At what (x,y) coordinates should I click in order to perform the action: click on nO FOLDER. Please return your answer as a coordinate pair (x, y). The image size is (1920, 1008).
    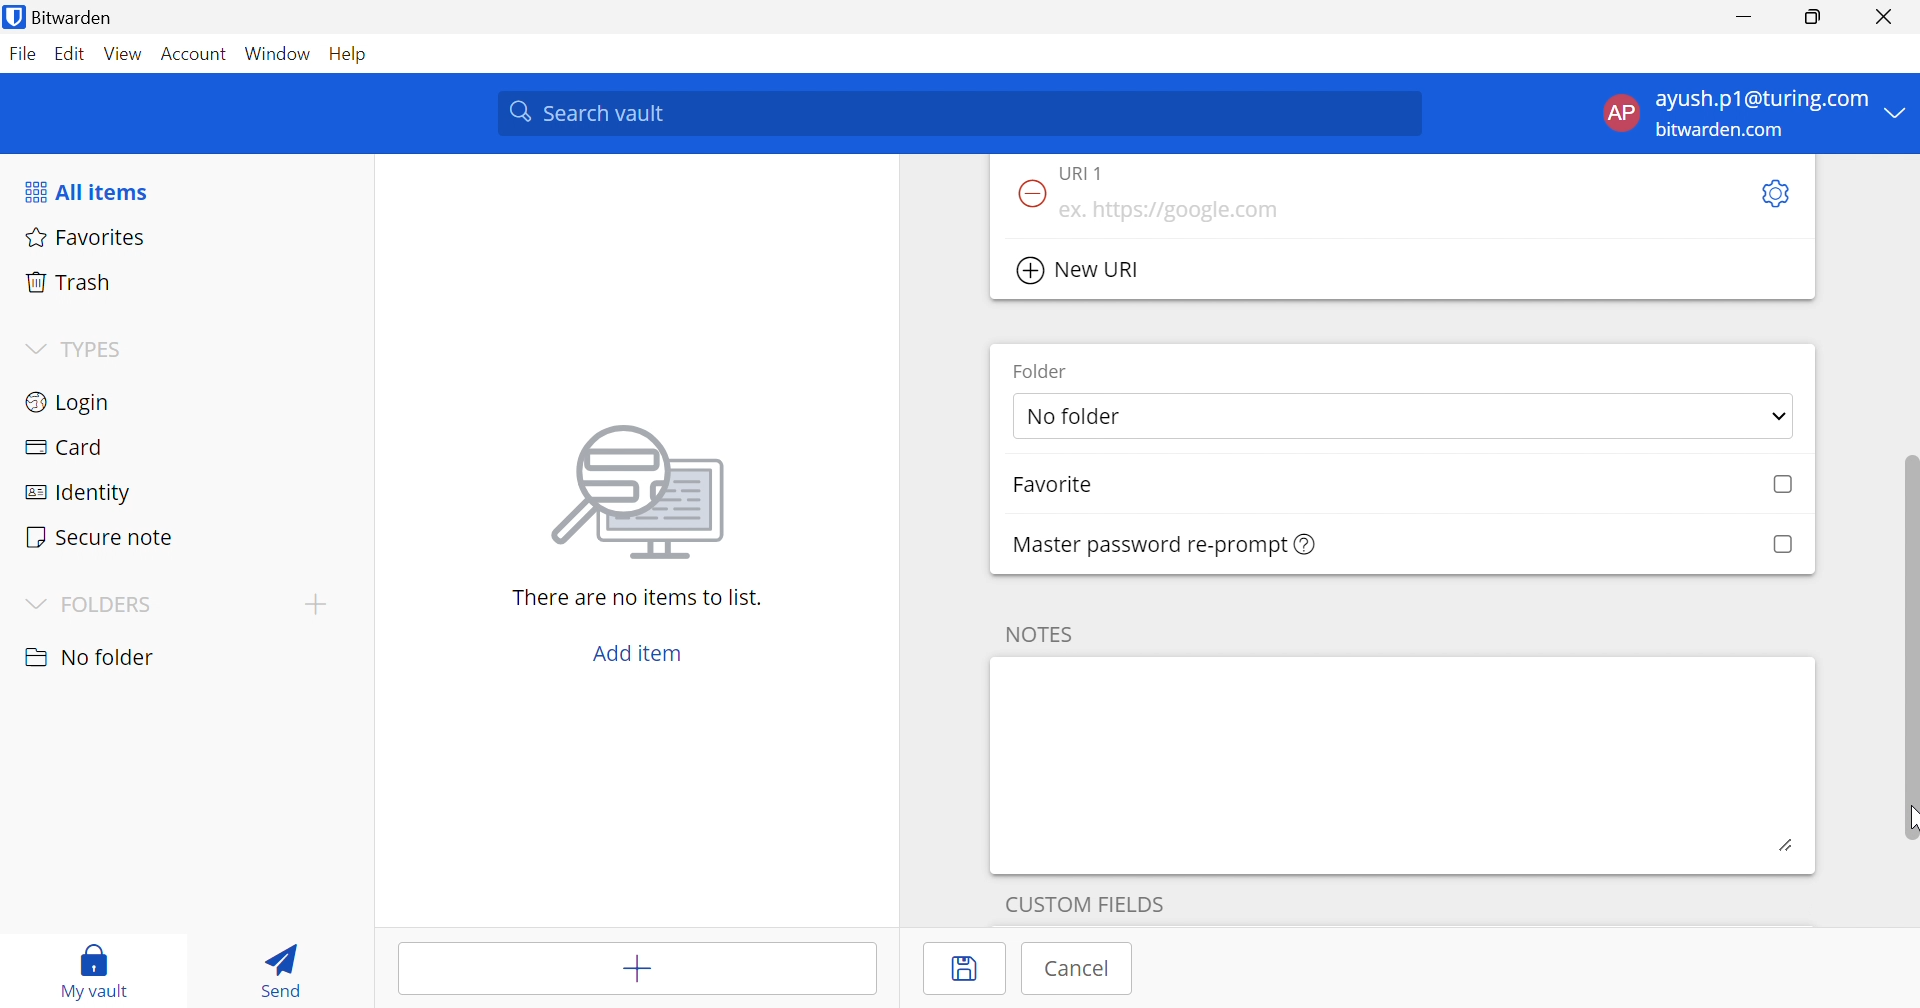
    Looking at the image, I should click on (89, 657).